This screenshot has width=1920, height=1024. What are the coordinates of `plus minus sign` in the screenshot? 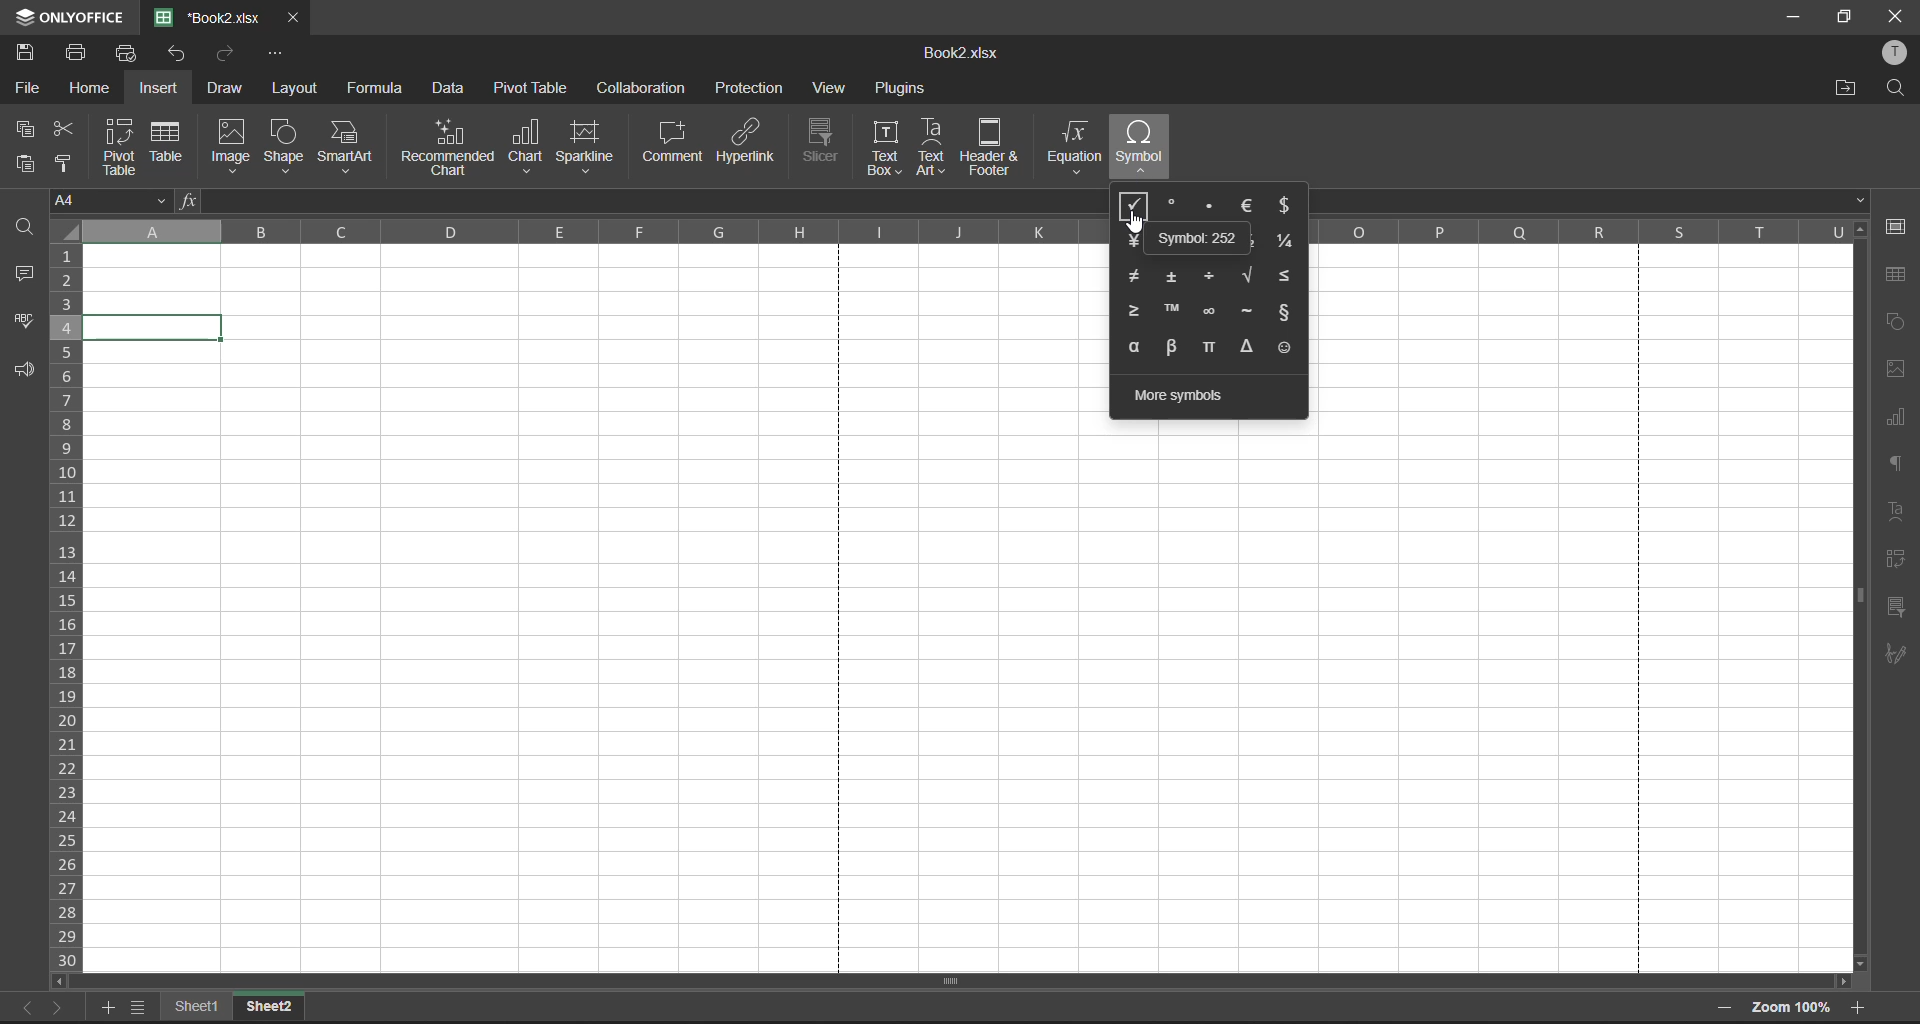 It's located at (1173, 275).